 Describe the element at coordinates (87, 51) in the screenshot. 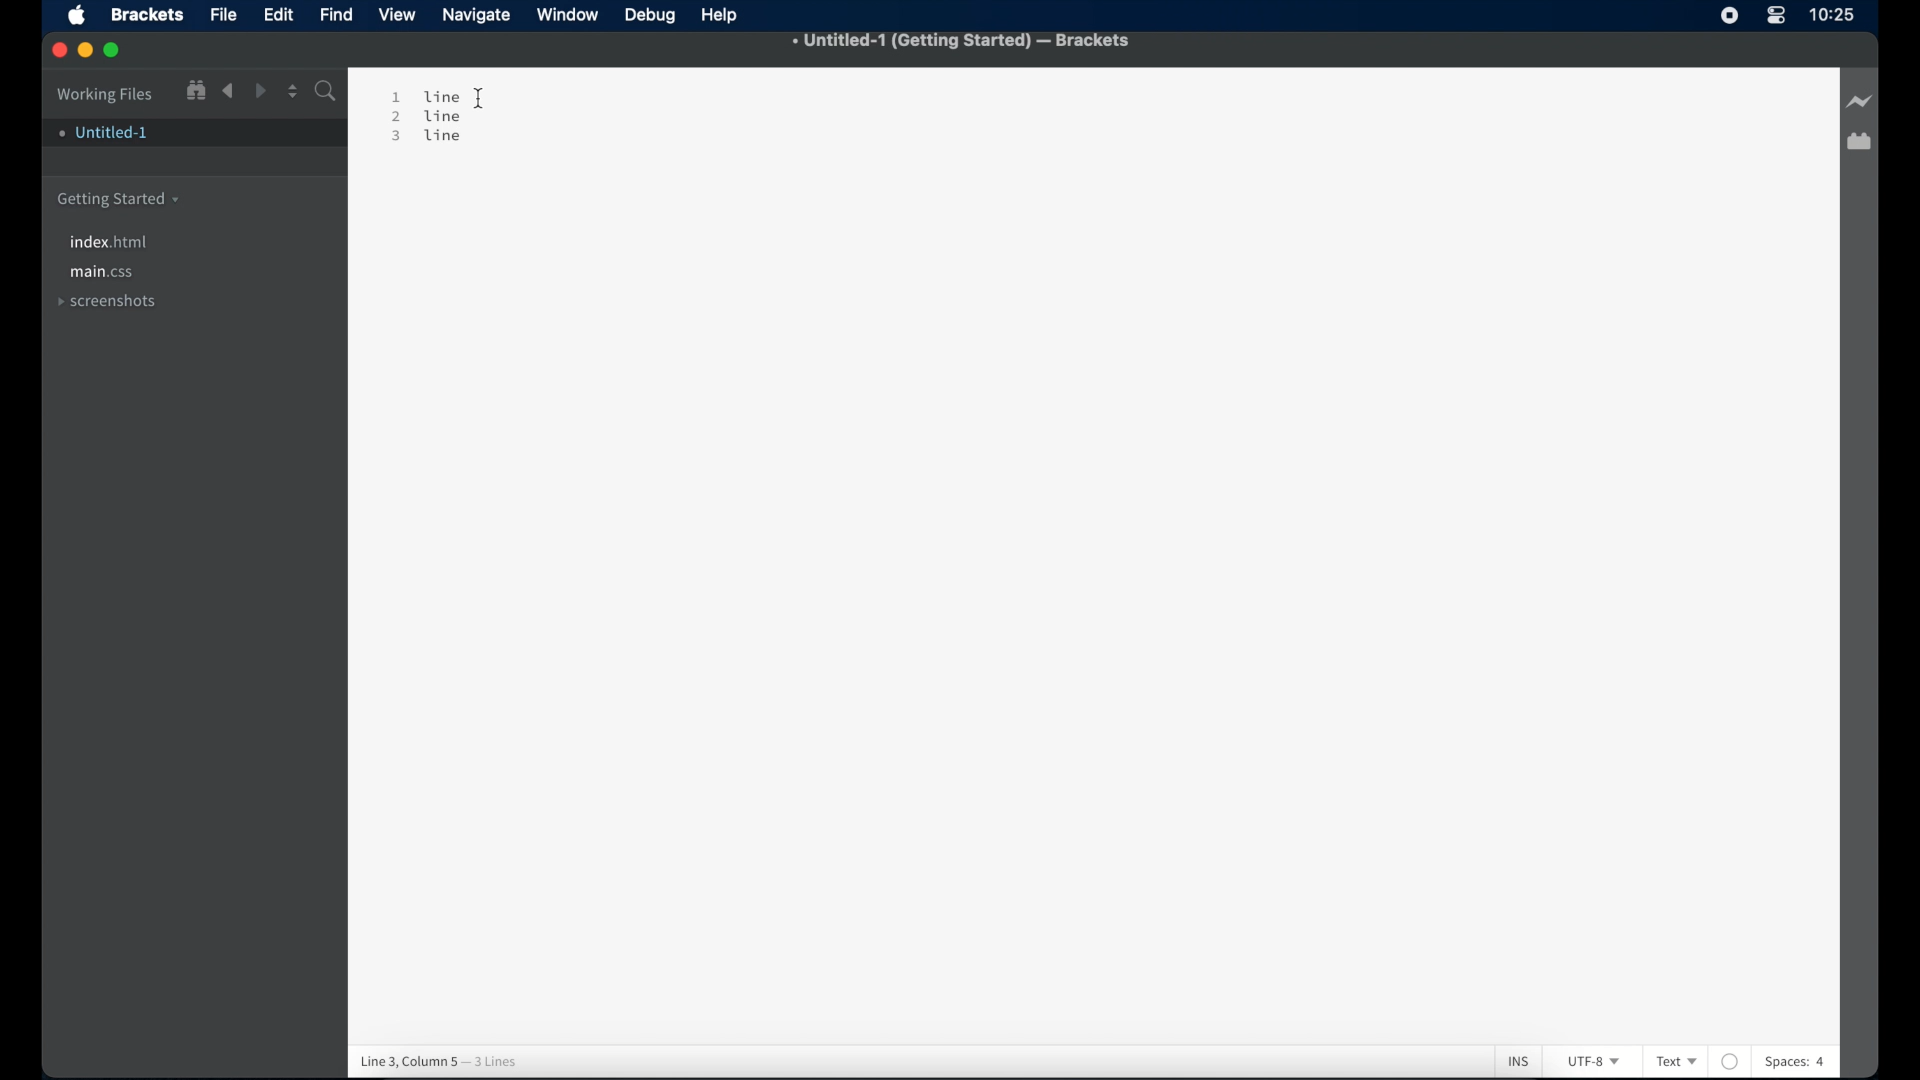

I see `minimize` at that location.